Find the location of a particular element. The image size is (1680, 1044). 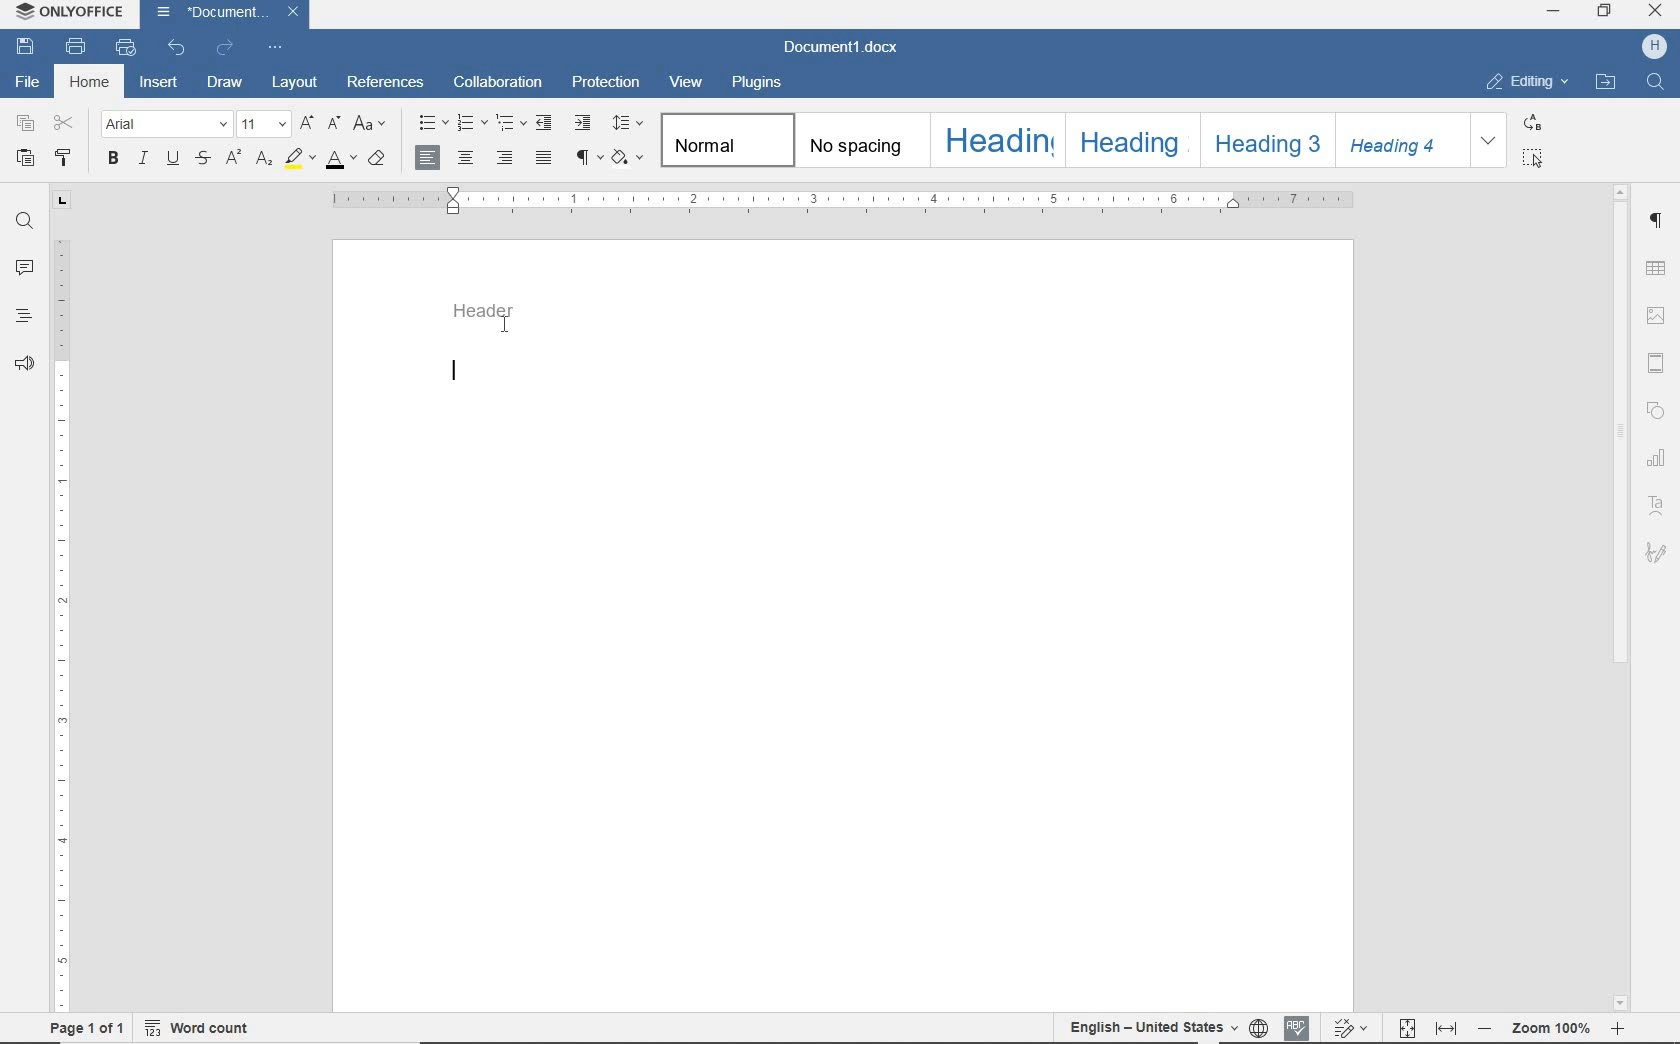

Header Text is located at coordinates (492, 311).